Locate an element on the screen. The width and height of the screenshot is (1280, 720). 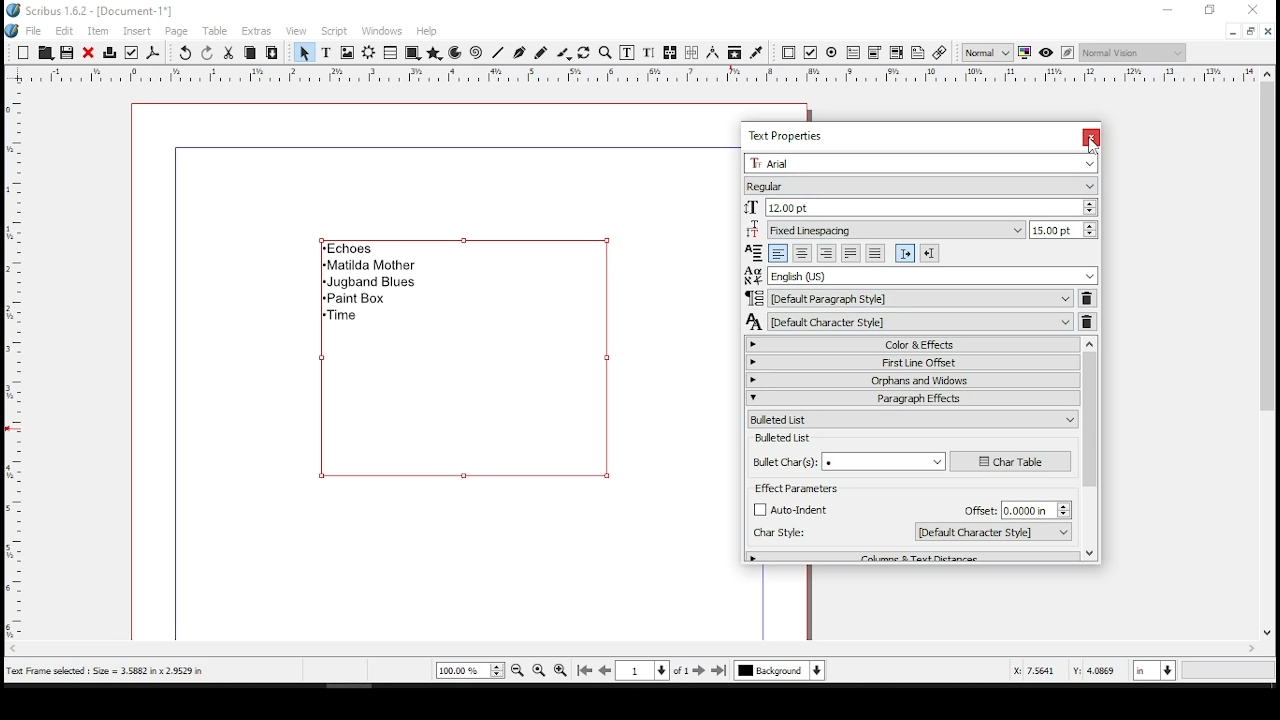
line spacing is located at coordinates (1062, 229).